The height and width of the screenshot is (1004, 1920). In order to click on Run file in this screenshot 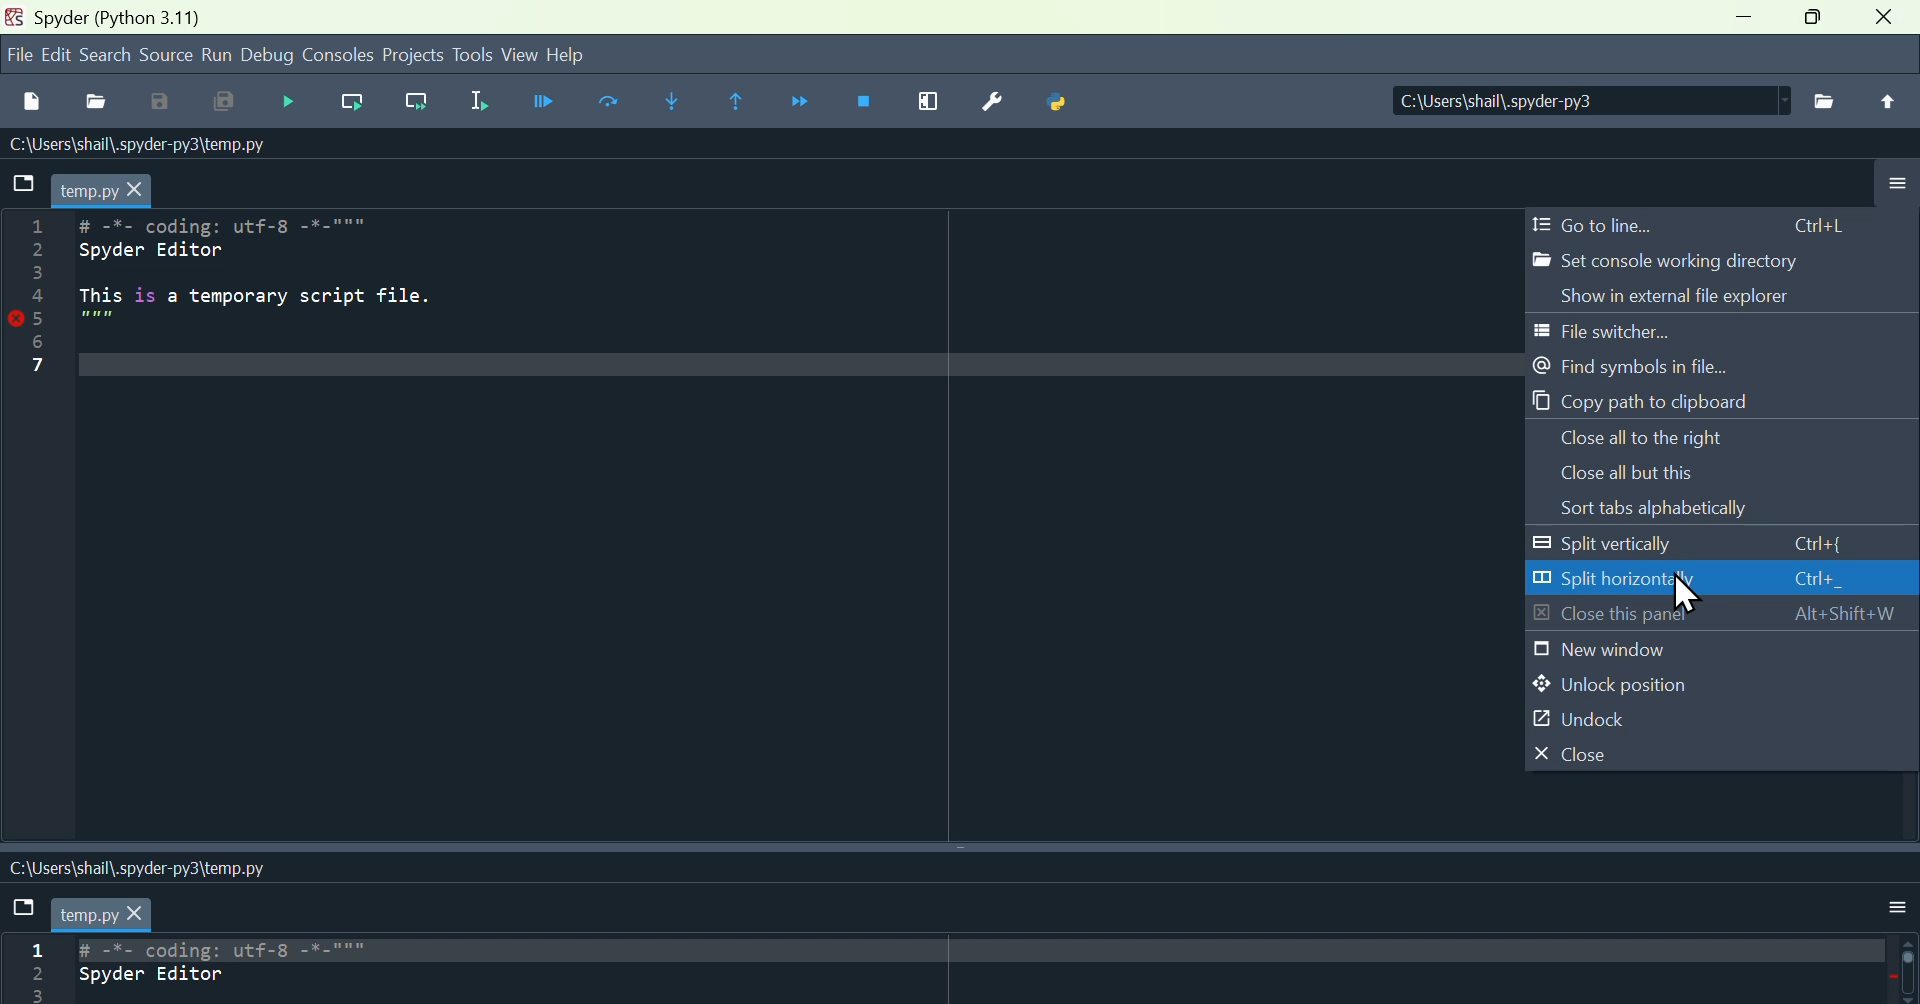, I will do `click(541, 107)`.